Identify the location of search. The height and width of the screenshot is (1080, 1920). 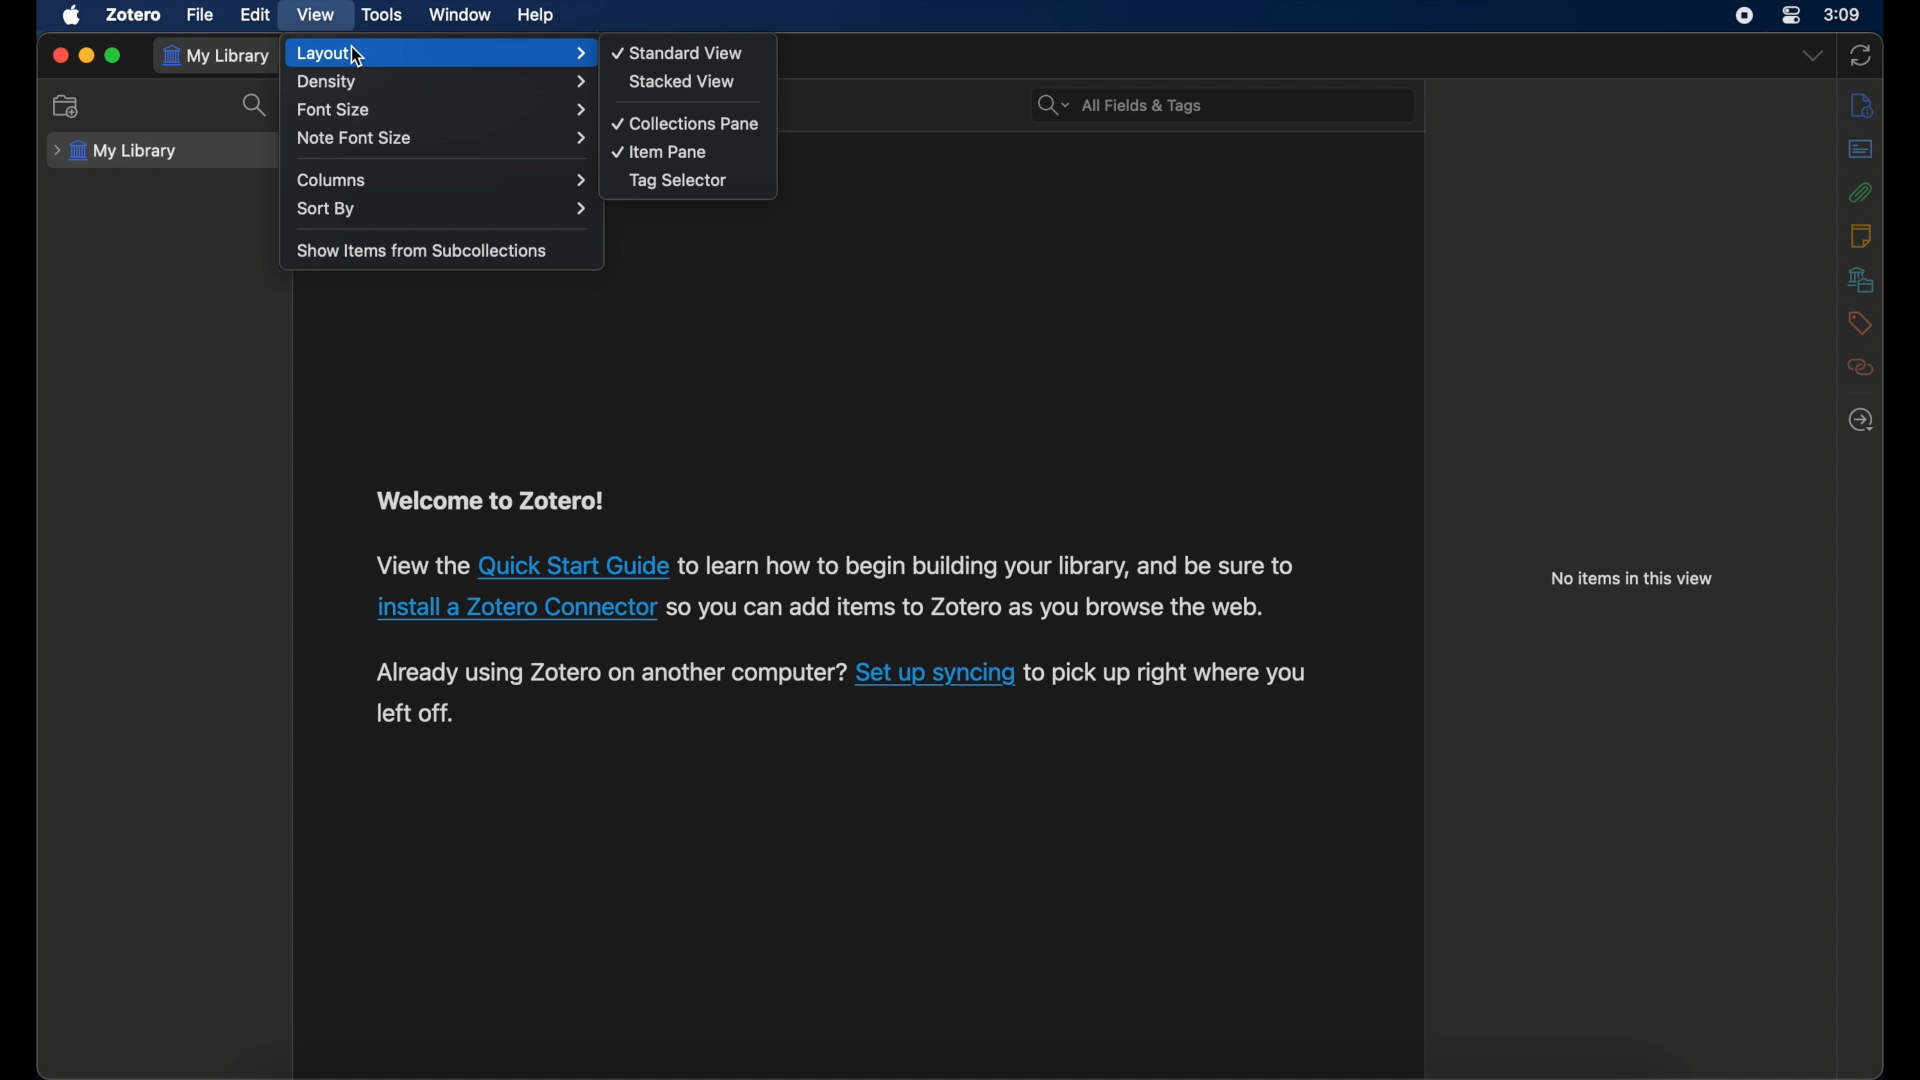
(258, 104).